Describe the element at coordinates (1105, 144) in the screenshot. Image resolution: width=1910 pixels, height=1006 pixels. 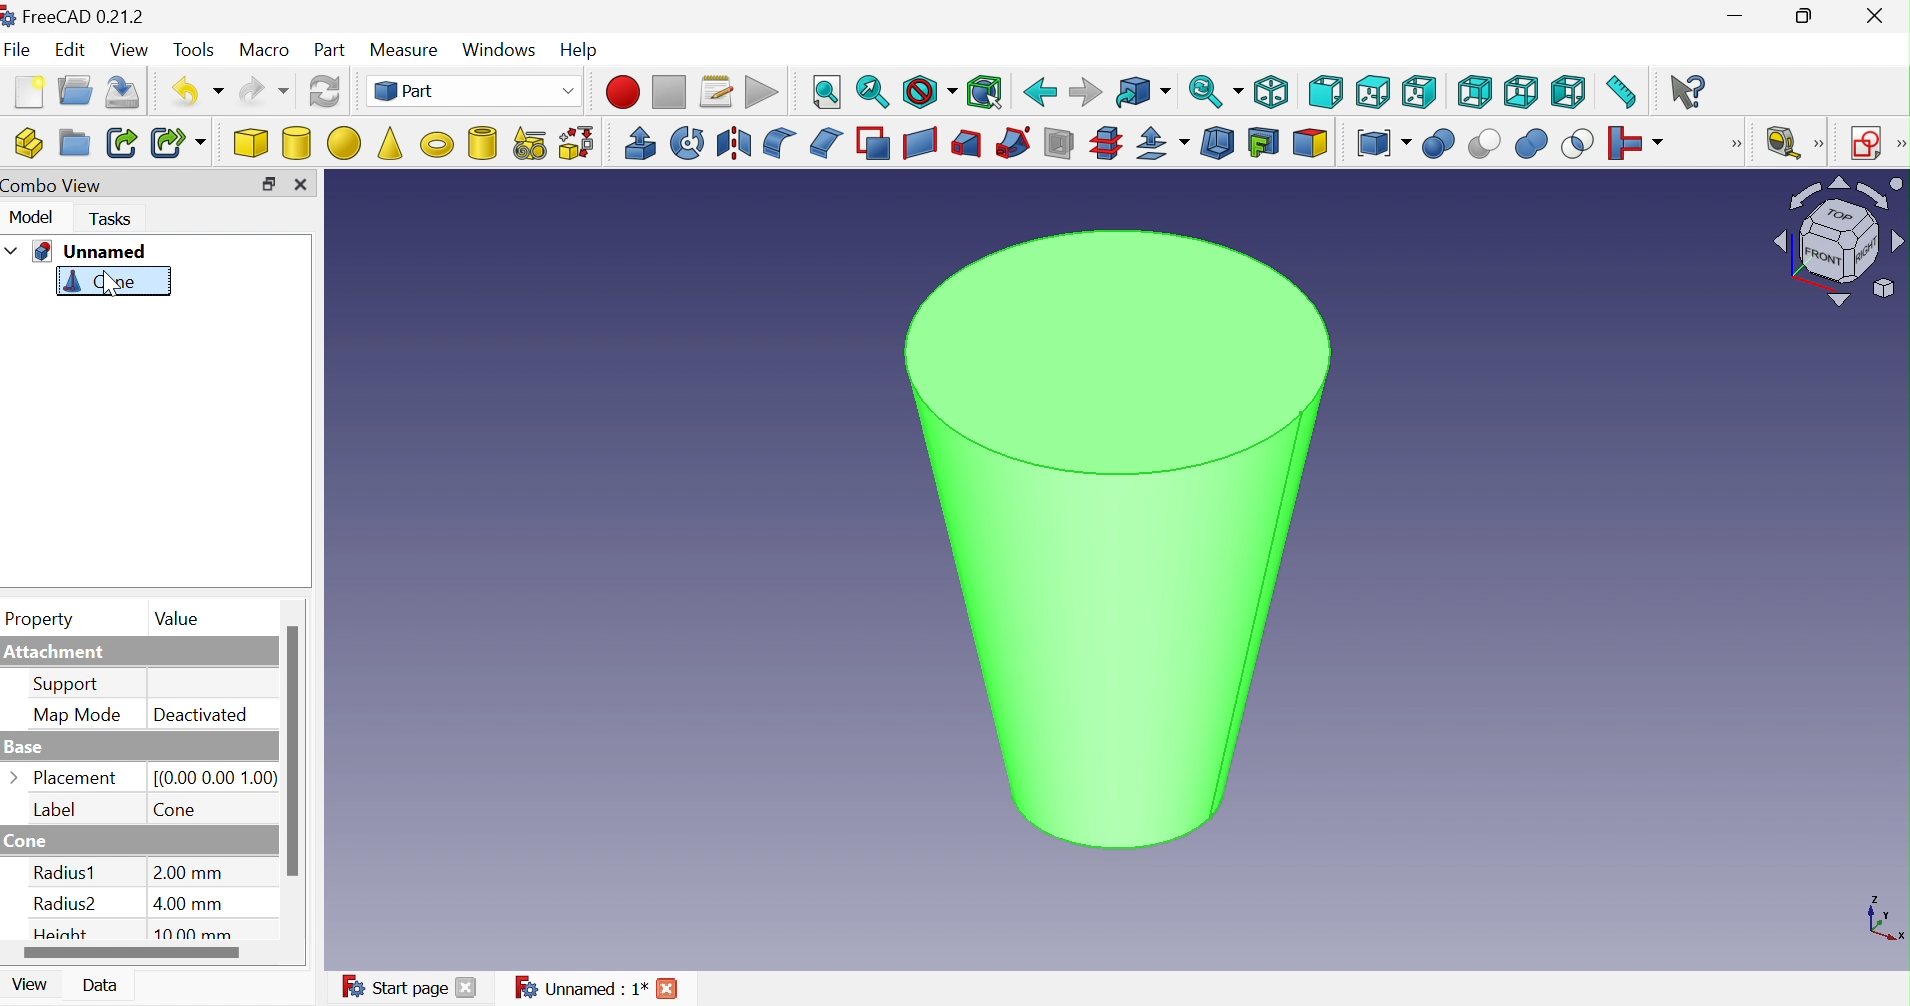
I see `Sub-sections` at that location.